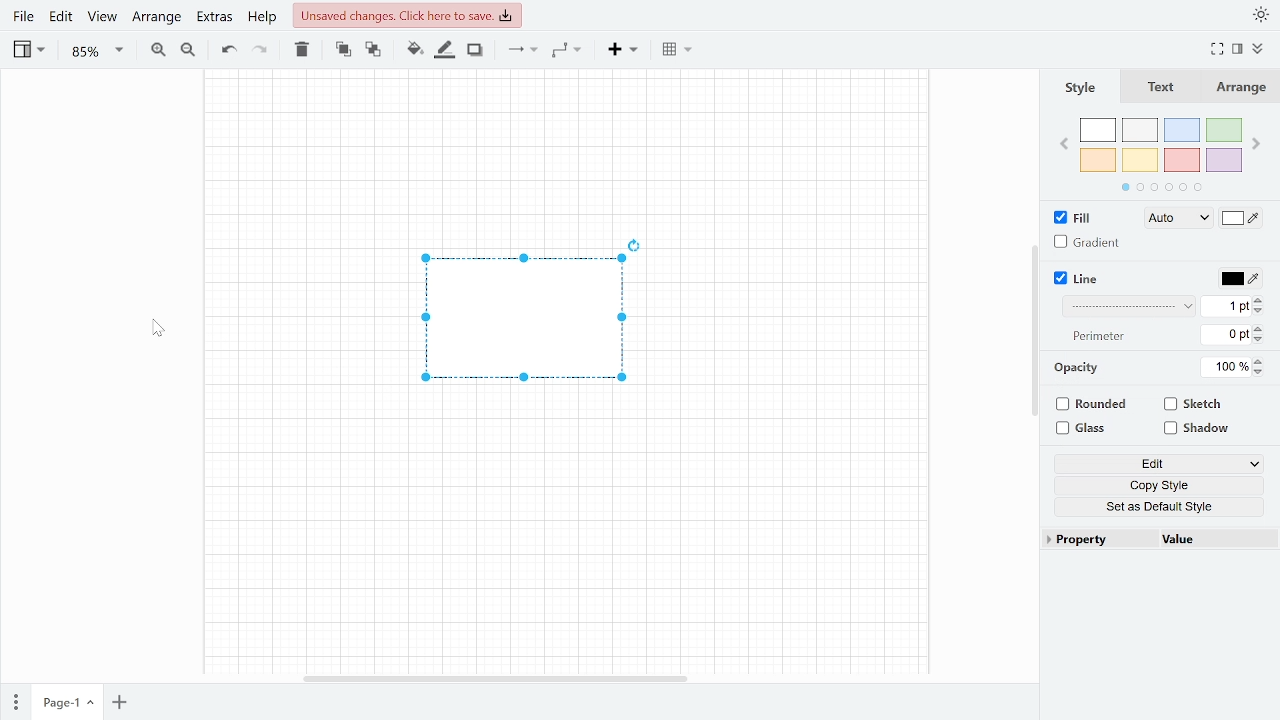 The height and width of the screenshot is (720, 1280). Describe the element at coordinates (566, 52) in the screenshot. I see `Waypoints` at that location.